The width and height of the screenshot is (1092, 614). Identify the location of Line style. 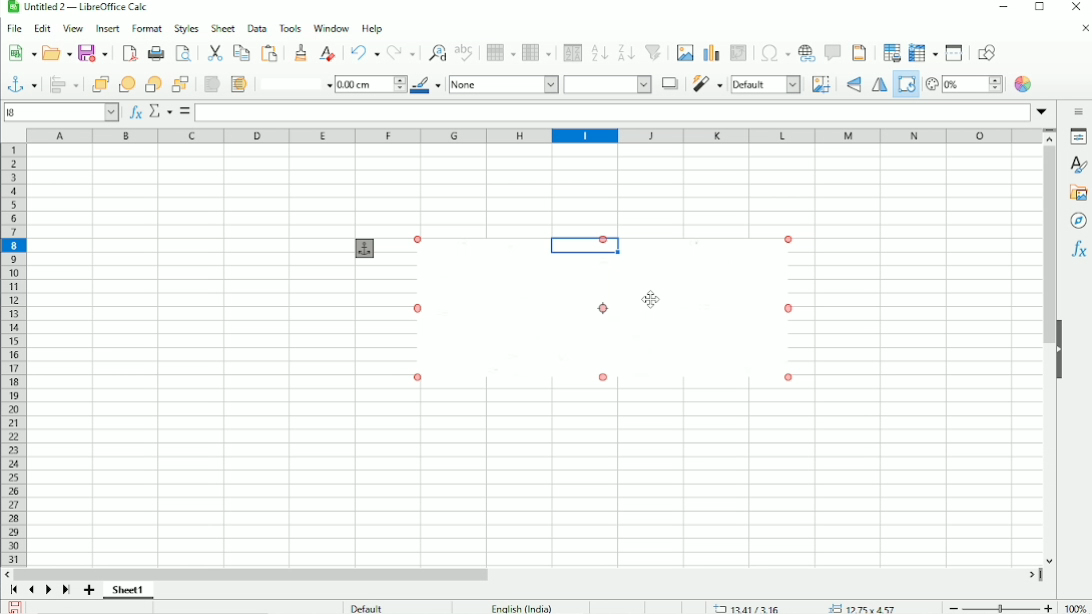
(292, 84).